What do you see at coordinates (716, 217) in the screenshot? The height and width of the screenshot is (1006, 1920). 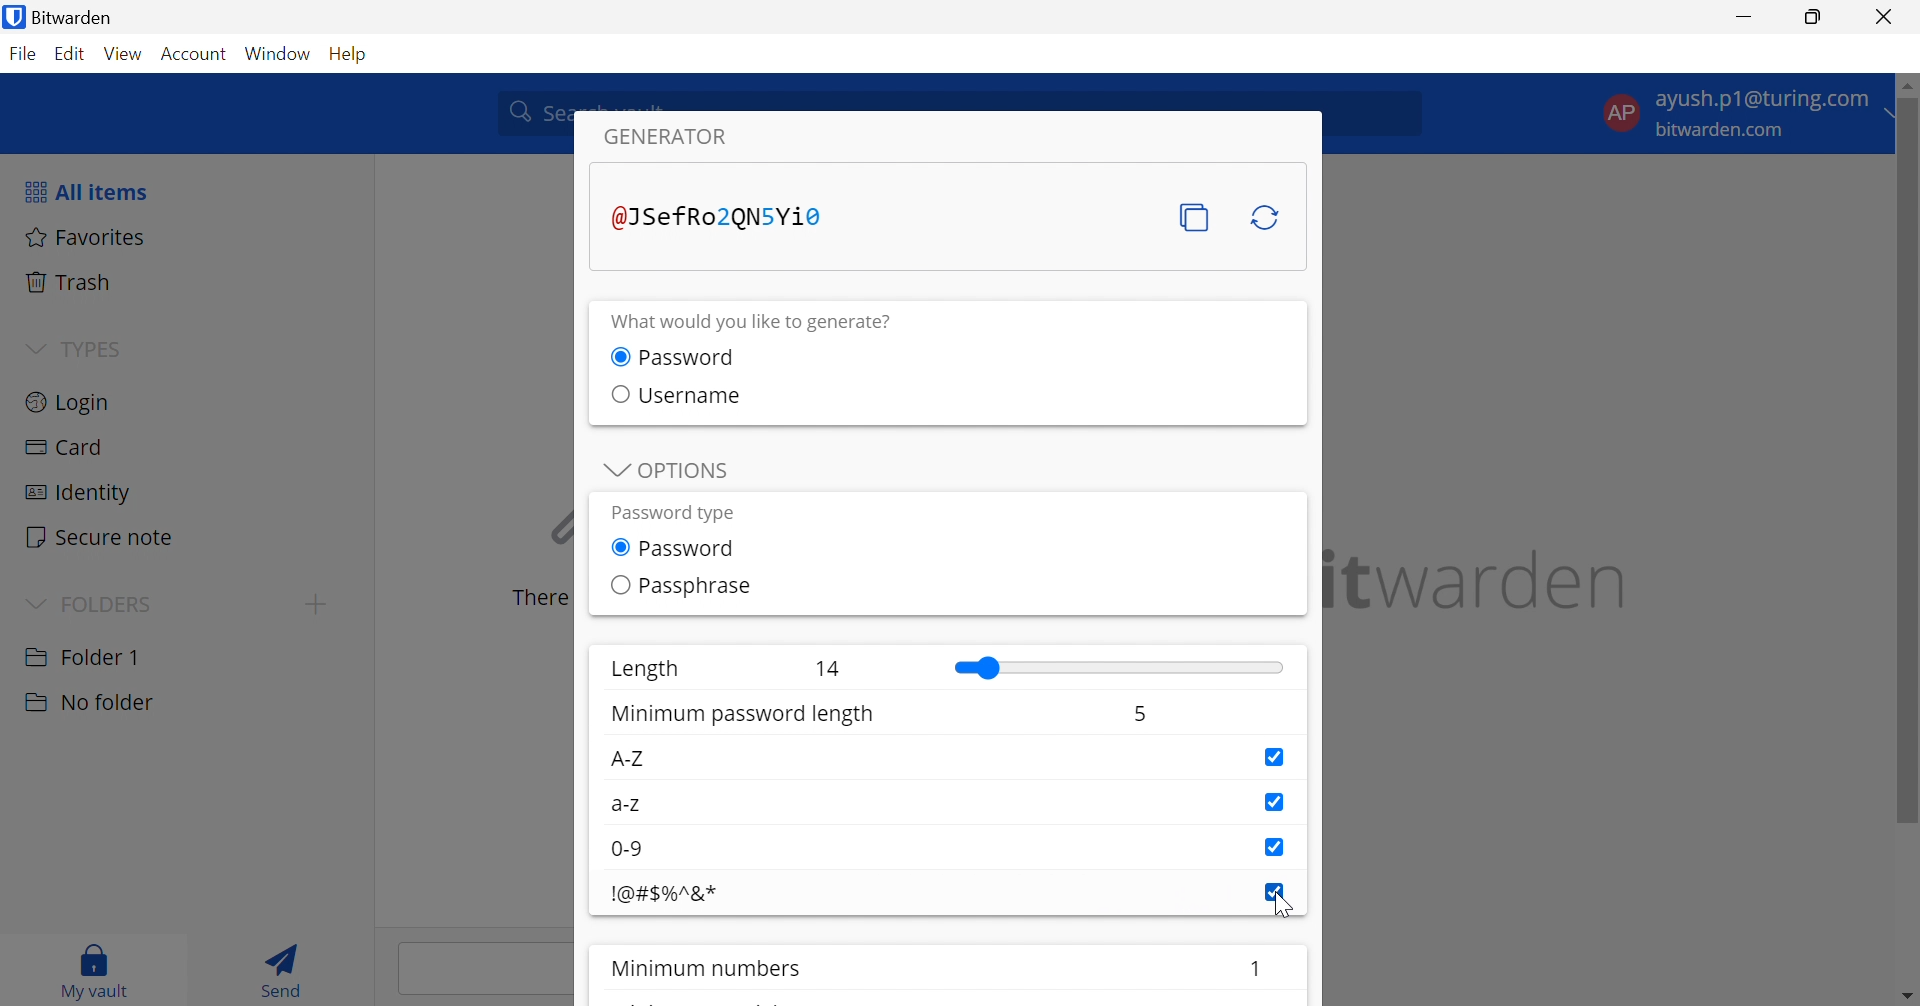 I see `@JSefRo2QN5Yi0` at bounding box center [716, 217].